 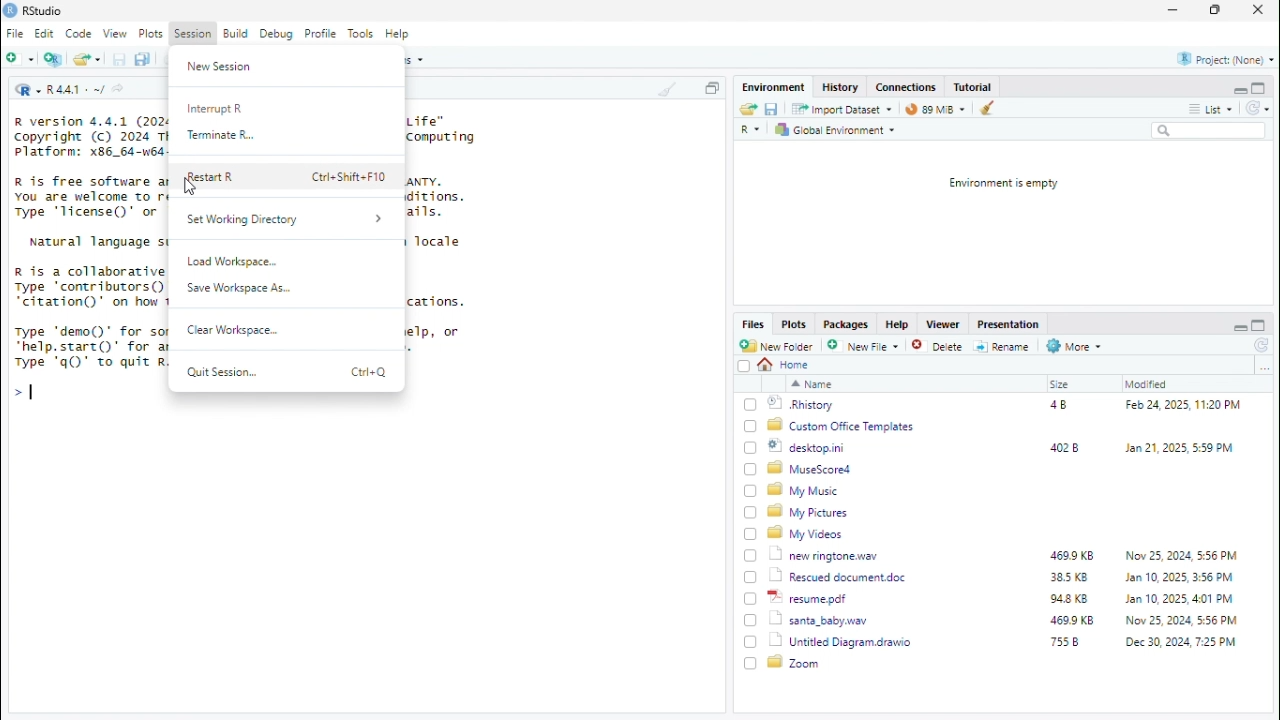 What do you see at coordinates (237, 34) in the screenshot?
I see `Build` at bounding box center [237, 34].